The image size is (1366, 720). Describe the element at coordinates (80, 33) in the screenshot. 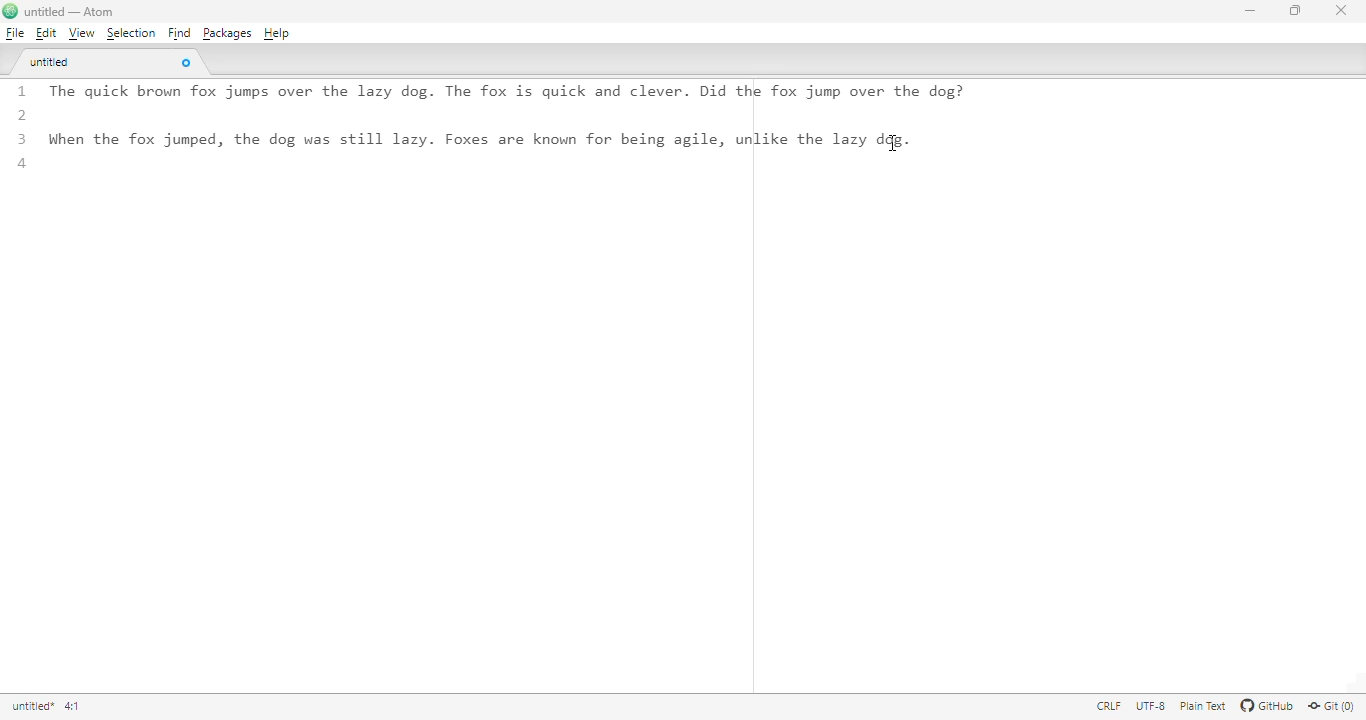

I see `view` at that location.